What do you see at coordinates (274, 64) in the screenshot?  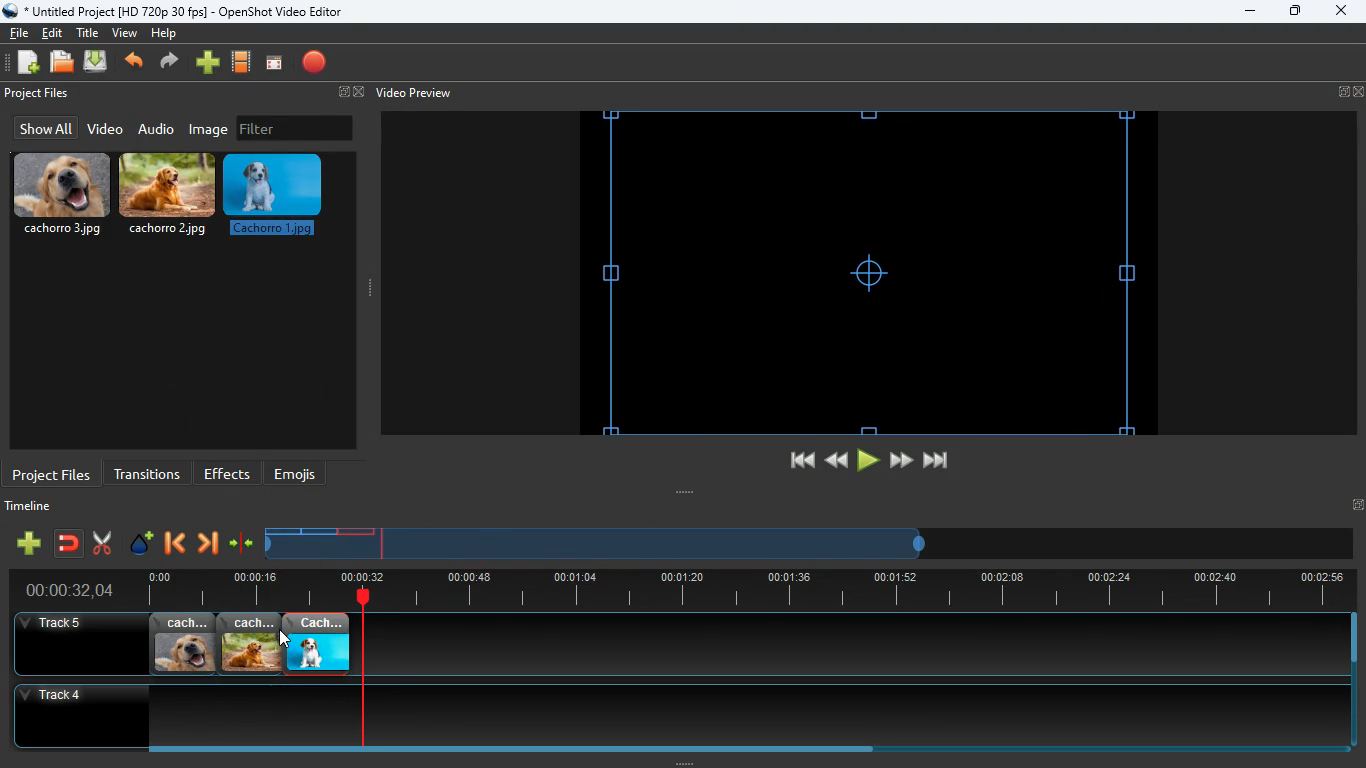 I see `screen` at bounding box center [274, 64].